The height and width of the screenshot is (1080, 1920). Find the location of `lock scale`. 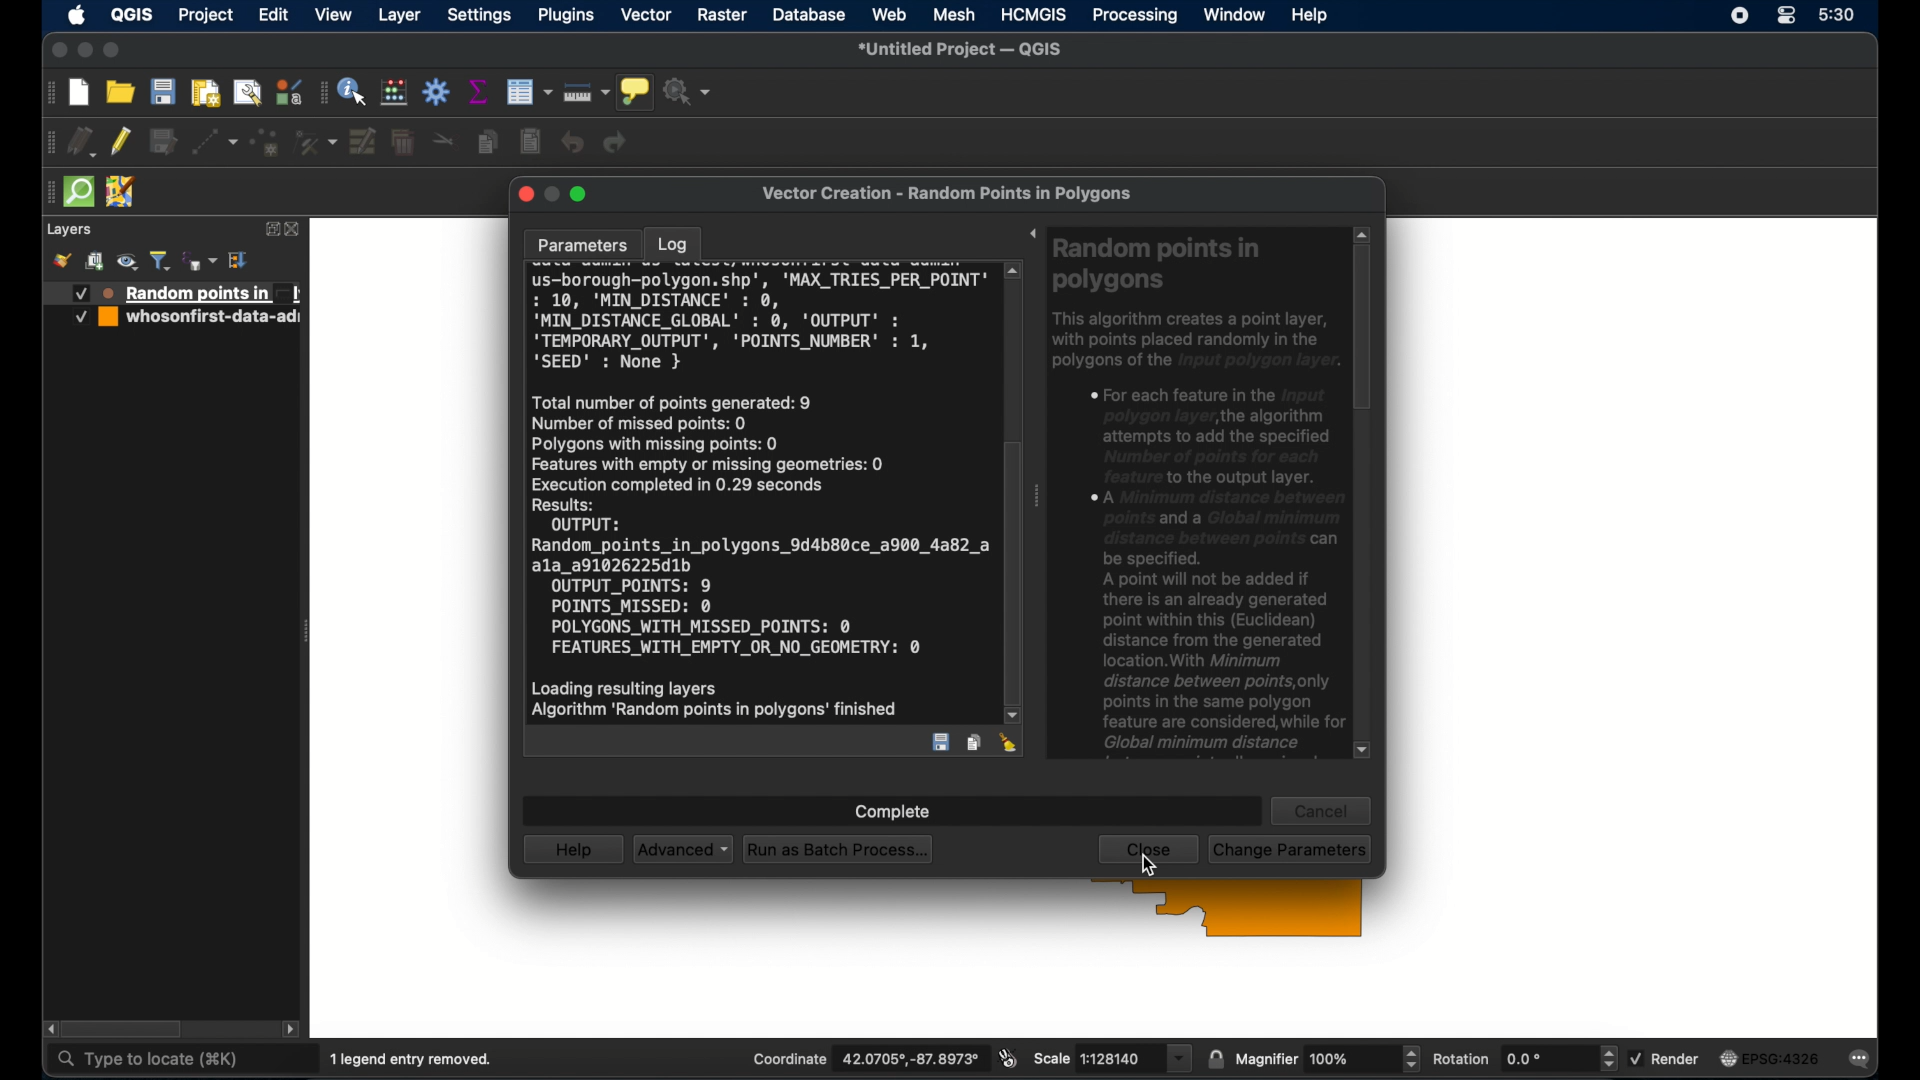

lock scale is located at coordinates (1215, 1059).